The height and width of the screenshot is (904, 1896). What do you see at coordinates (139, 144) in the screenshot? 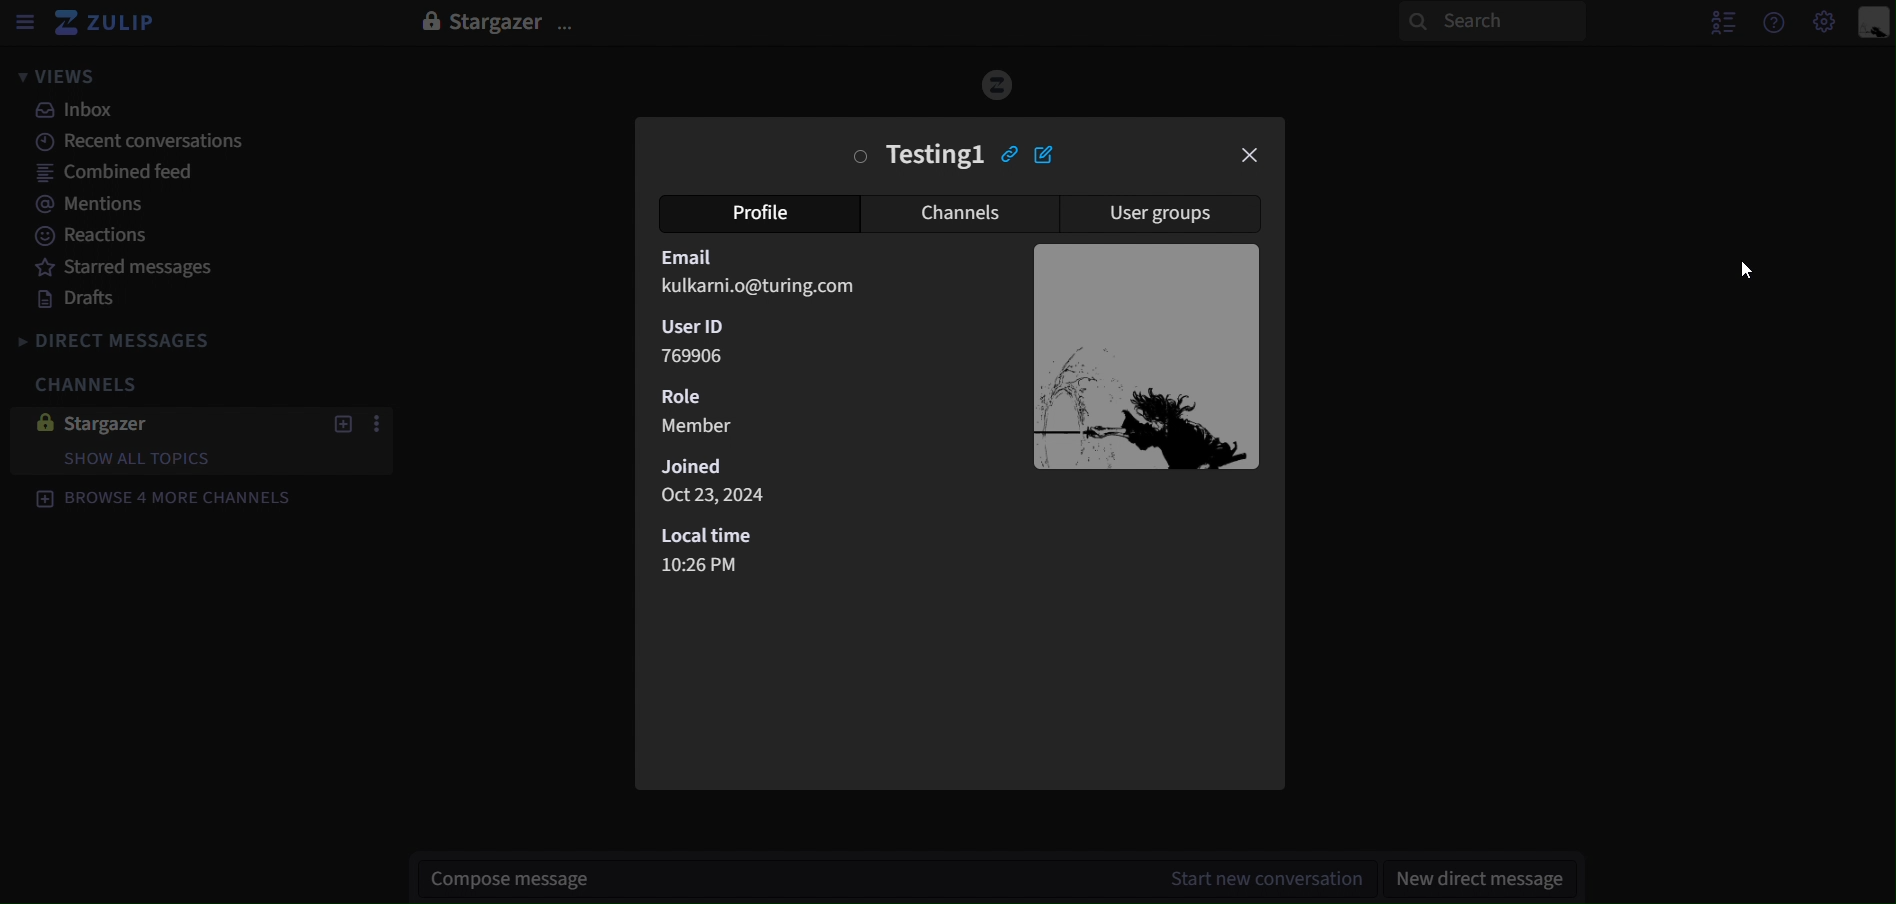
I see `recent conversations` at bounding box center [139, 144].